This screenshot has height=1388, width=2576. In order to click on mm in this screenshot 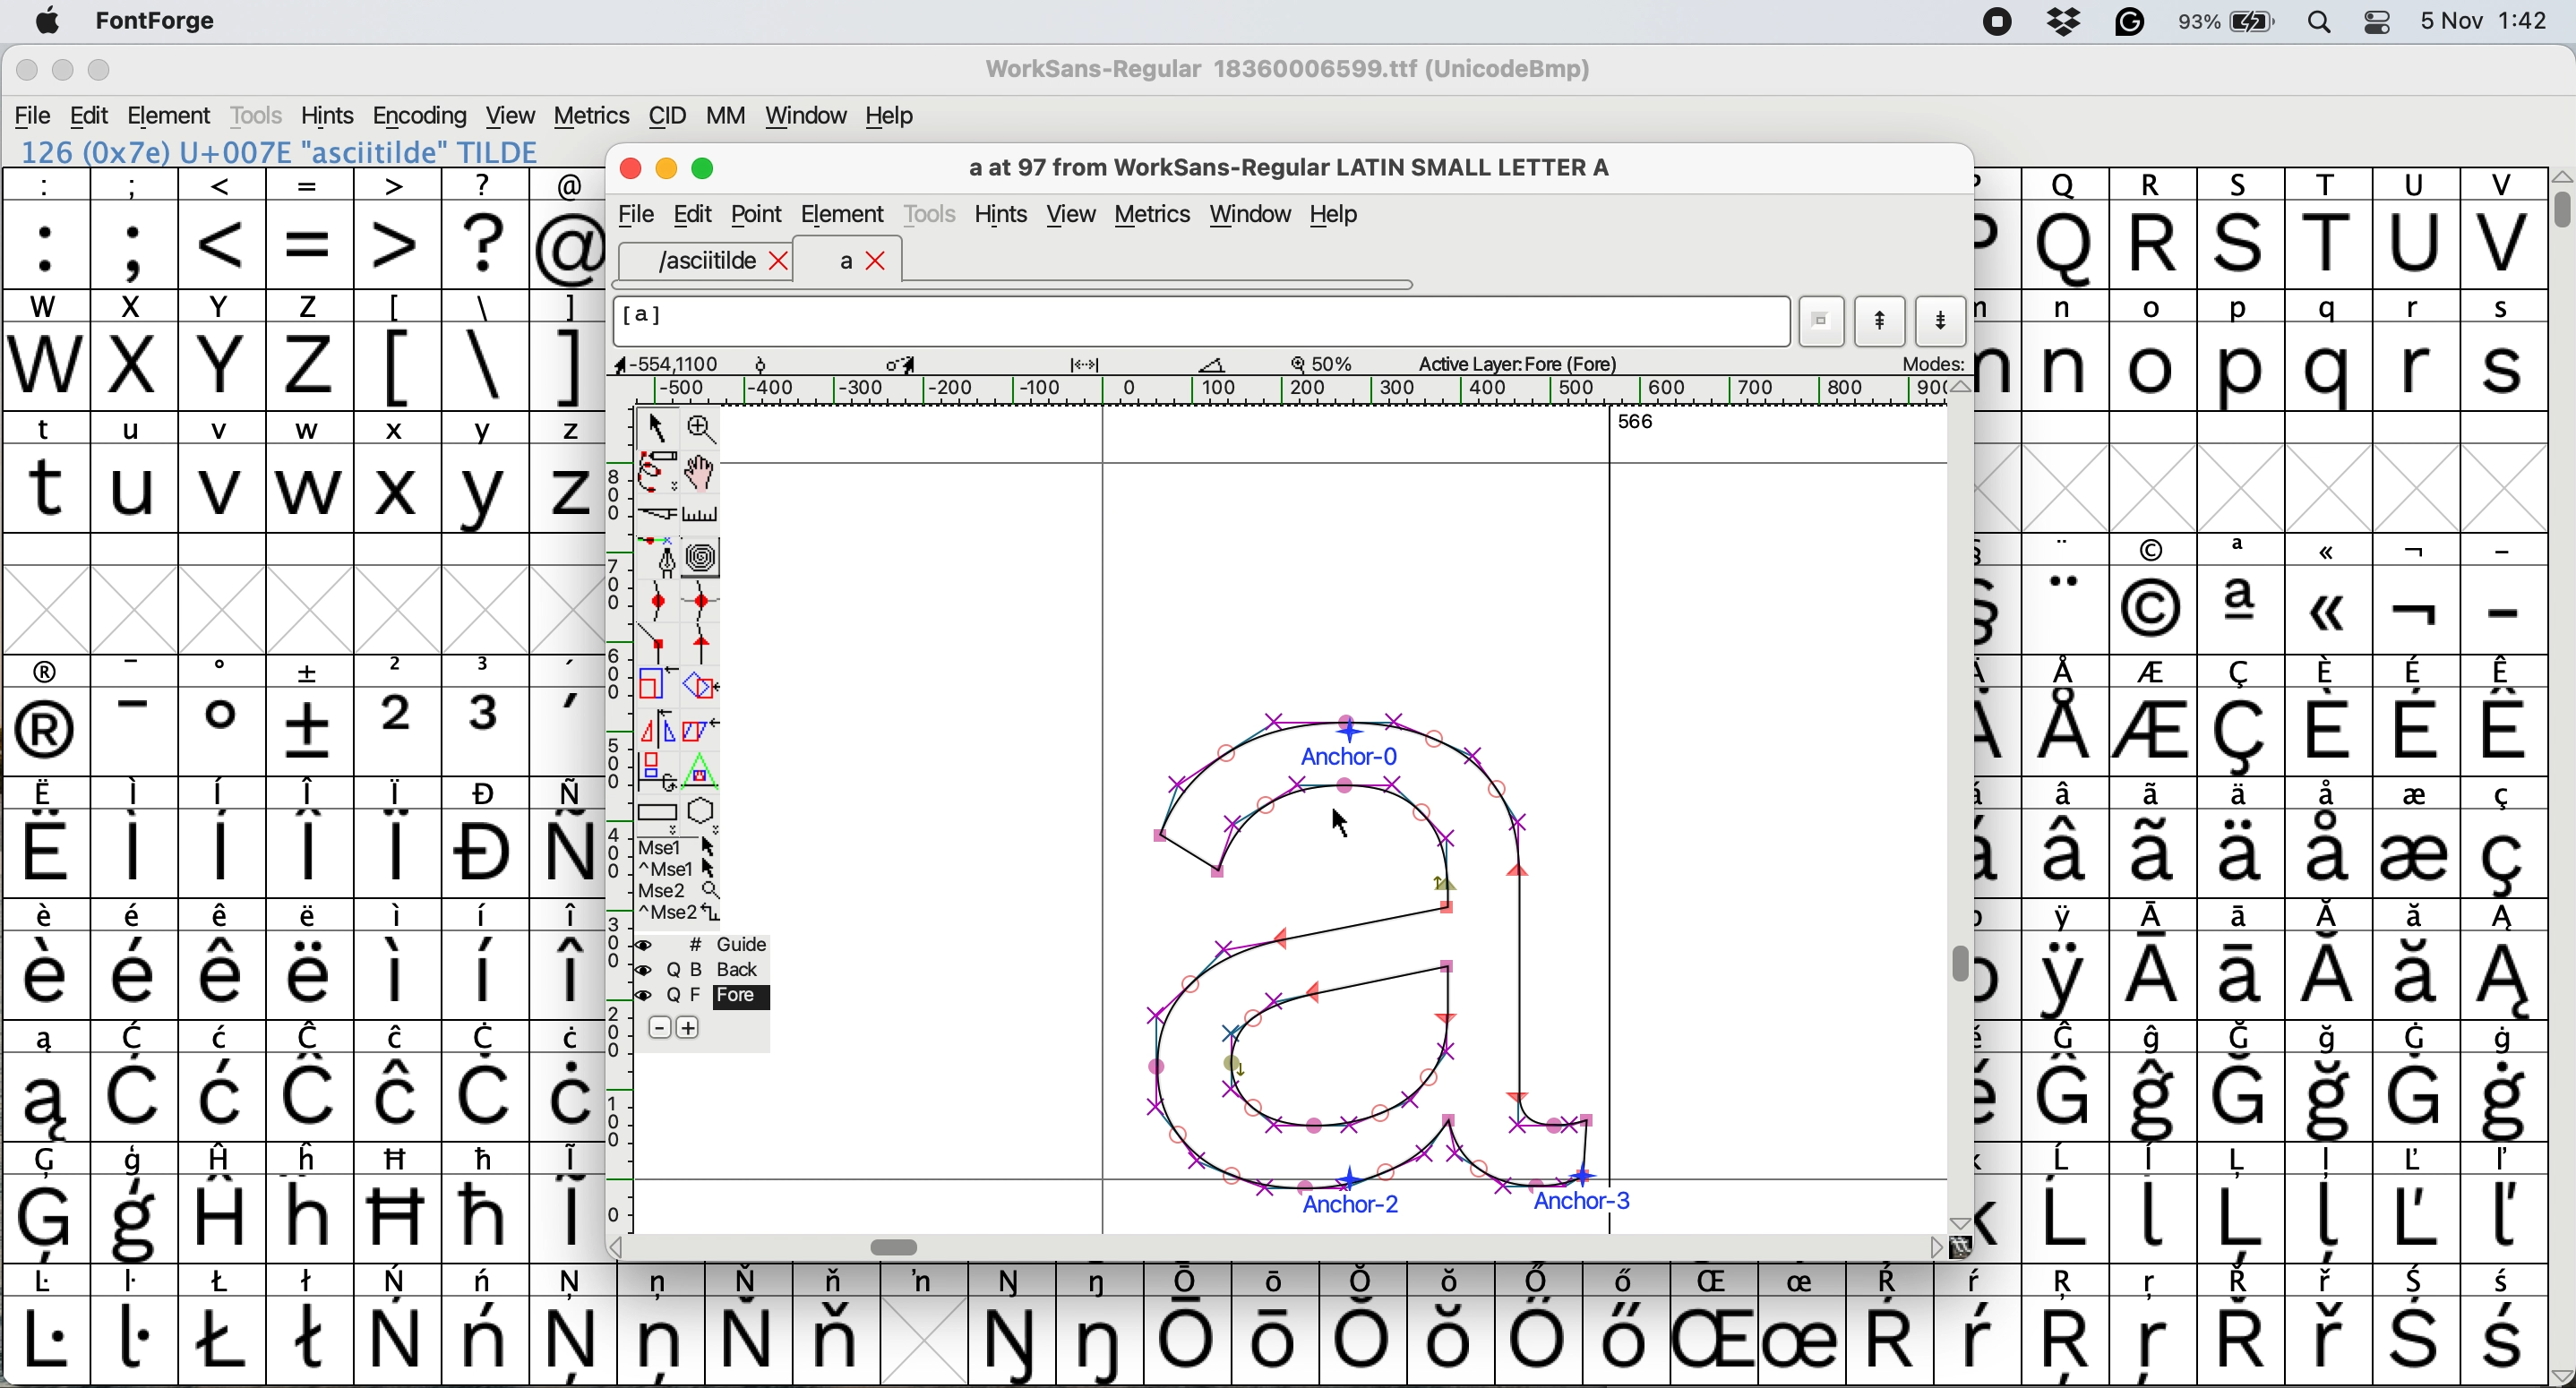, I will do `click(725, 115)`.